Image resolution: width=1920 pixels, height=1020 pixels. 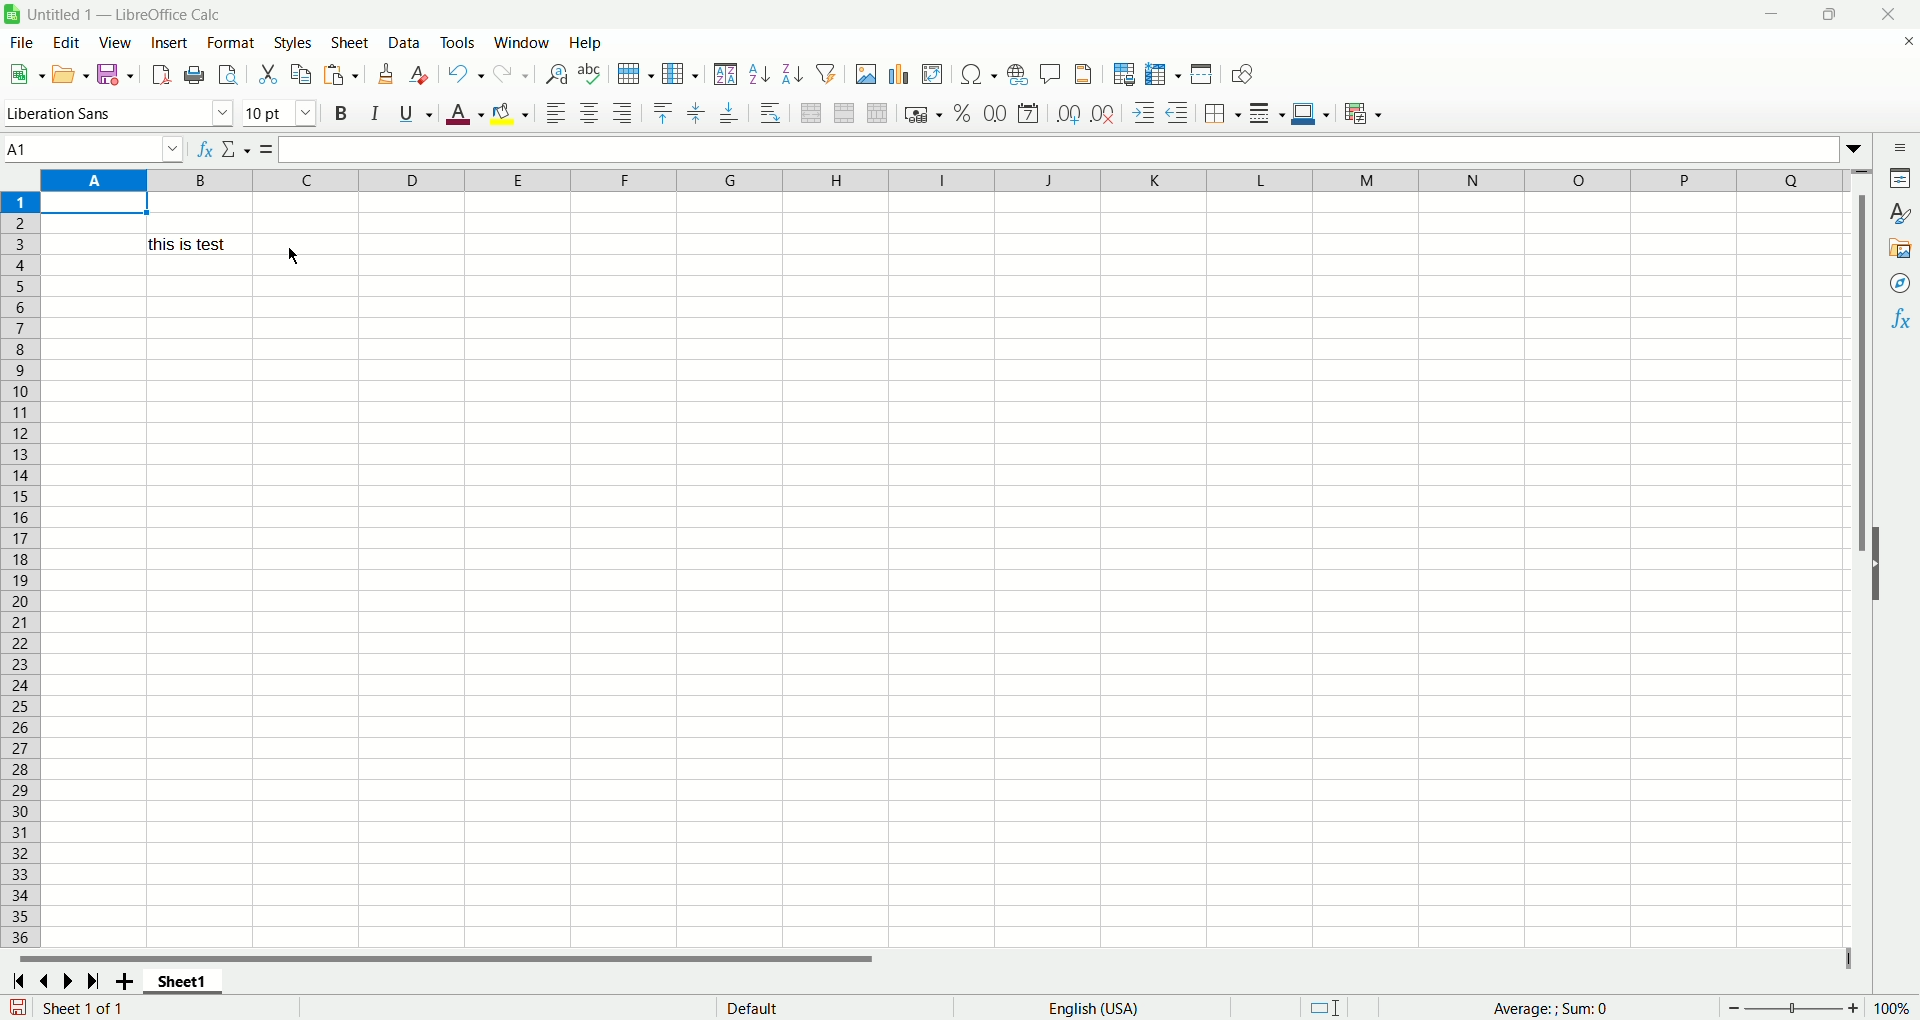 I want to click on chart, so click(x=899, y=72).